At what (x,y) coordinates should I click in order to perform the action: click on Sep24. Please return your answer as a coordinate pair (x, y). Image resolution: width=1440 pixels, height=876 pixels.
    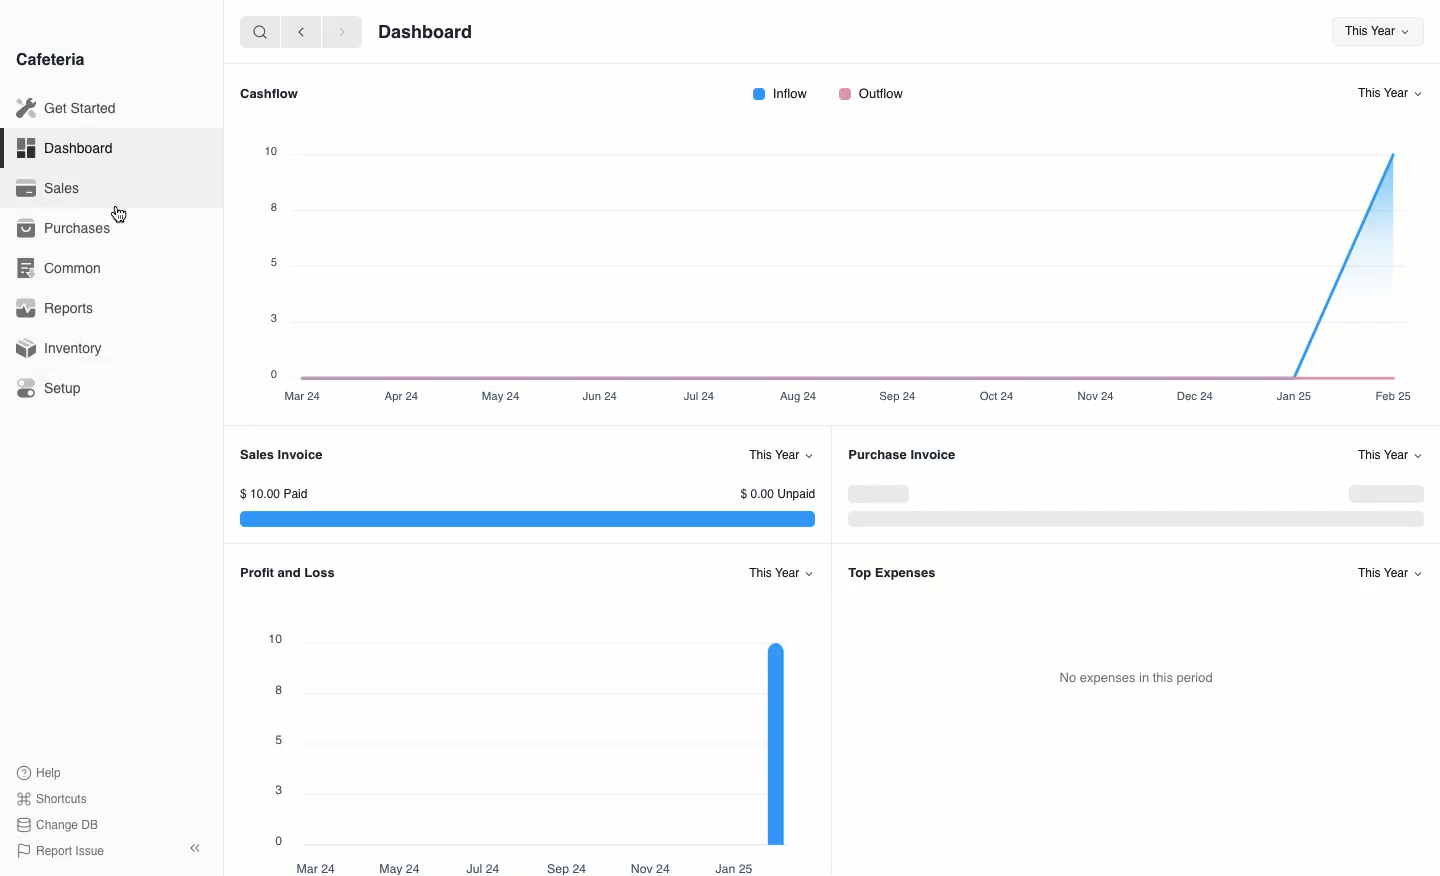
    Looking at the image, I should click on (899, 398).